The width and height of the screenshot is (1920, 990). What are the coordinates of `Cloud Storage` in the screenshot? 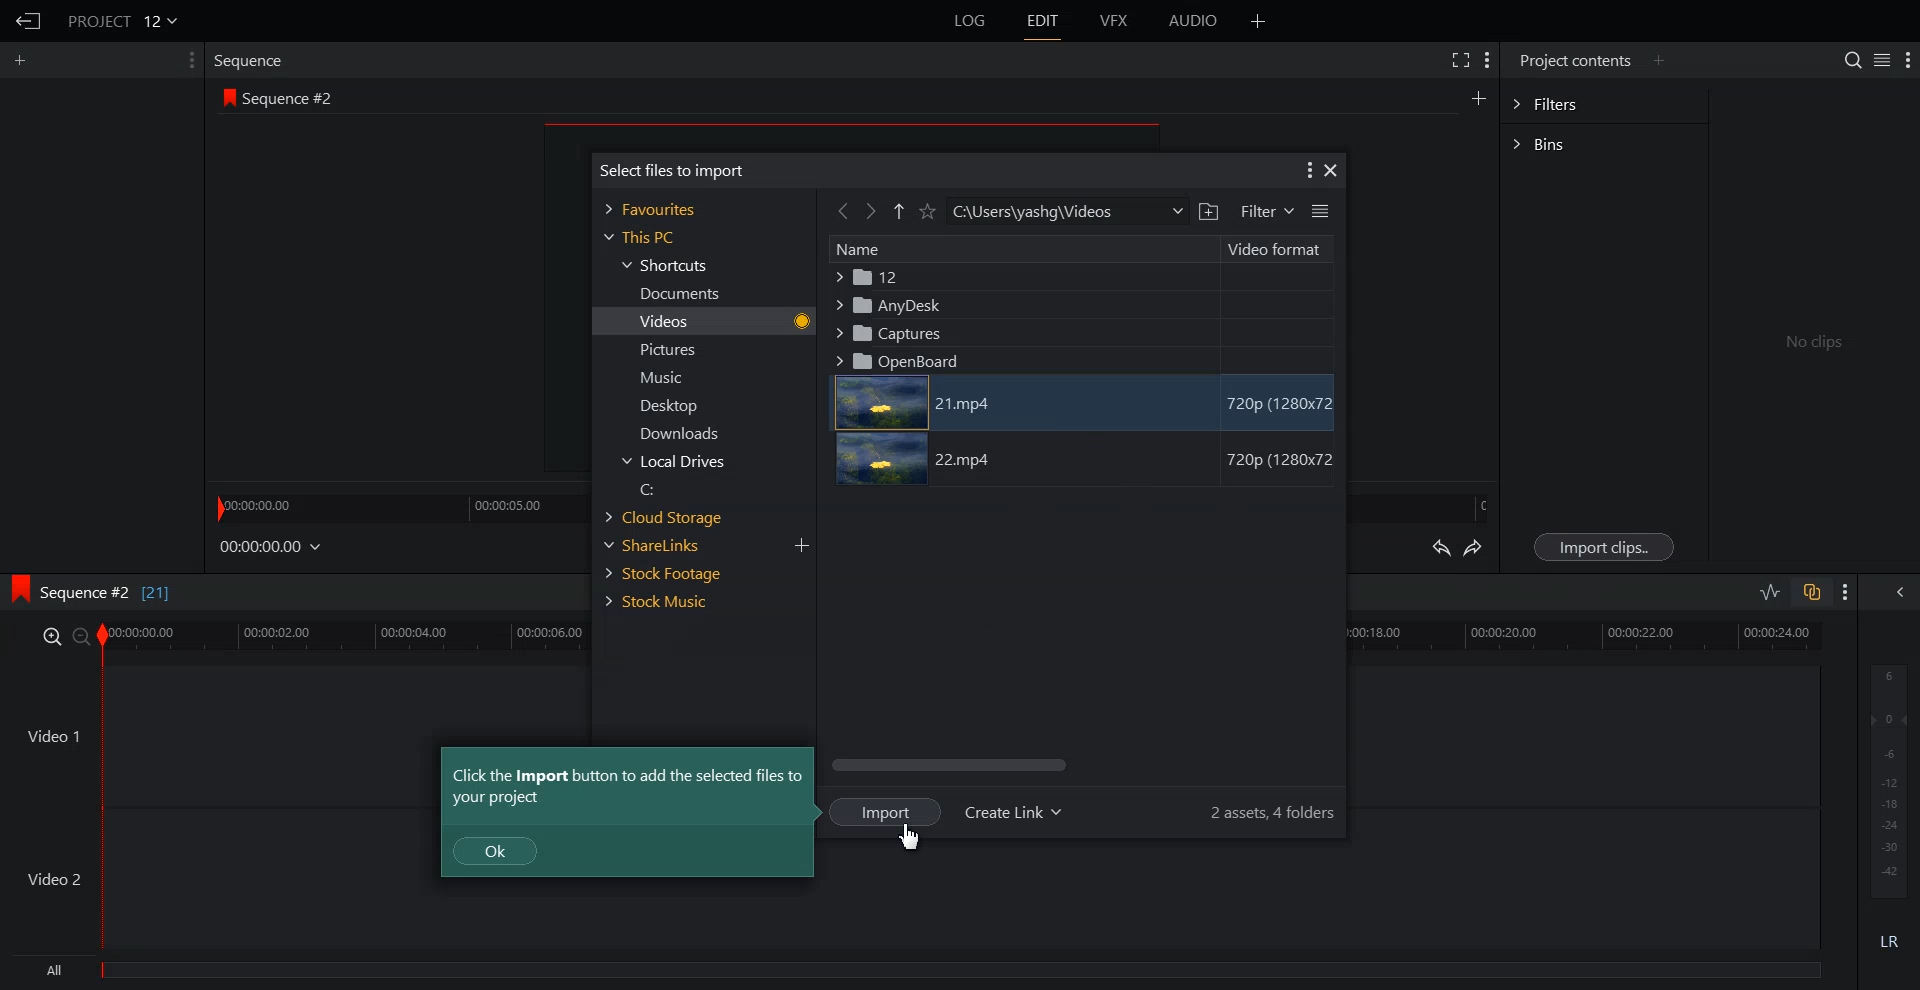 It's located at (673, 517).